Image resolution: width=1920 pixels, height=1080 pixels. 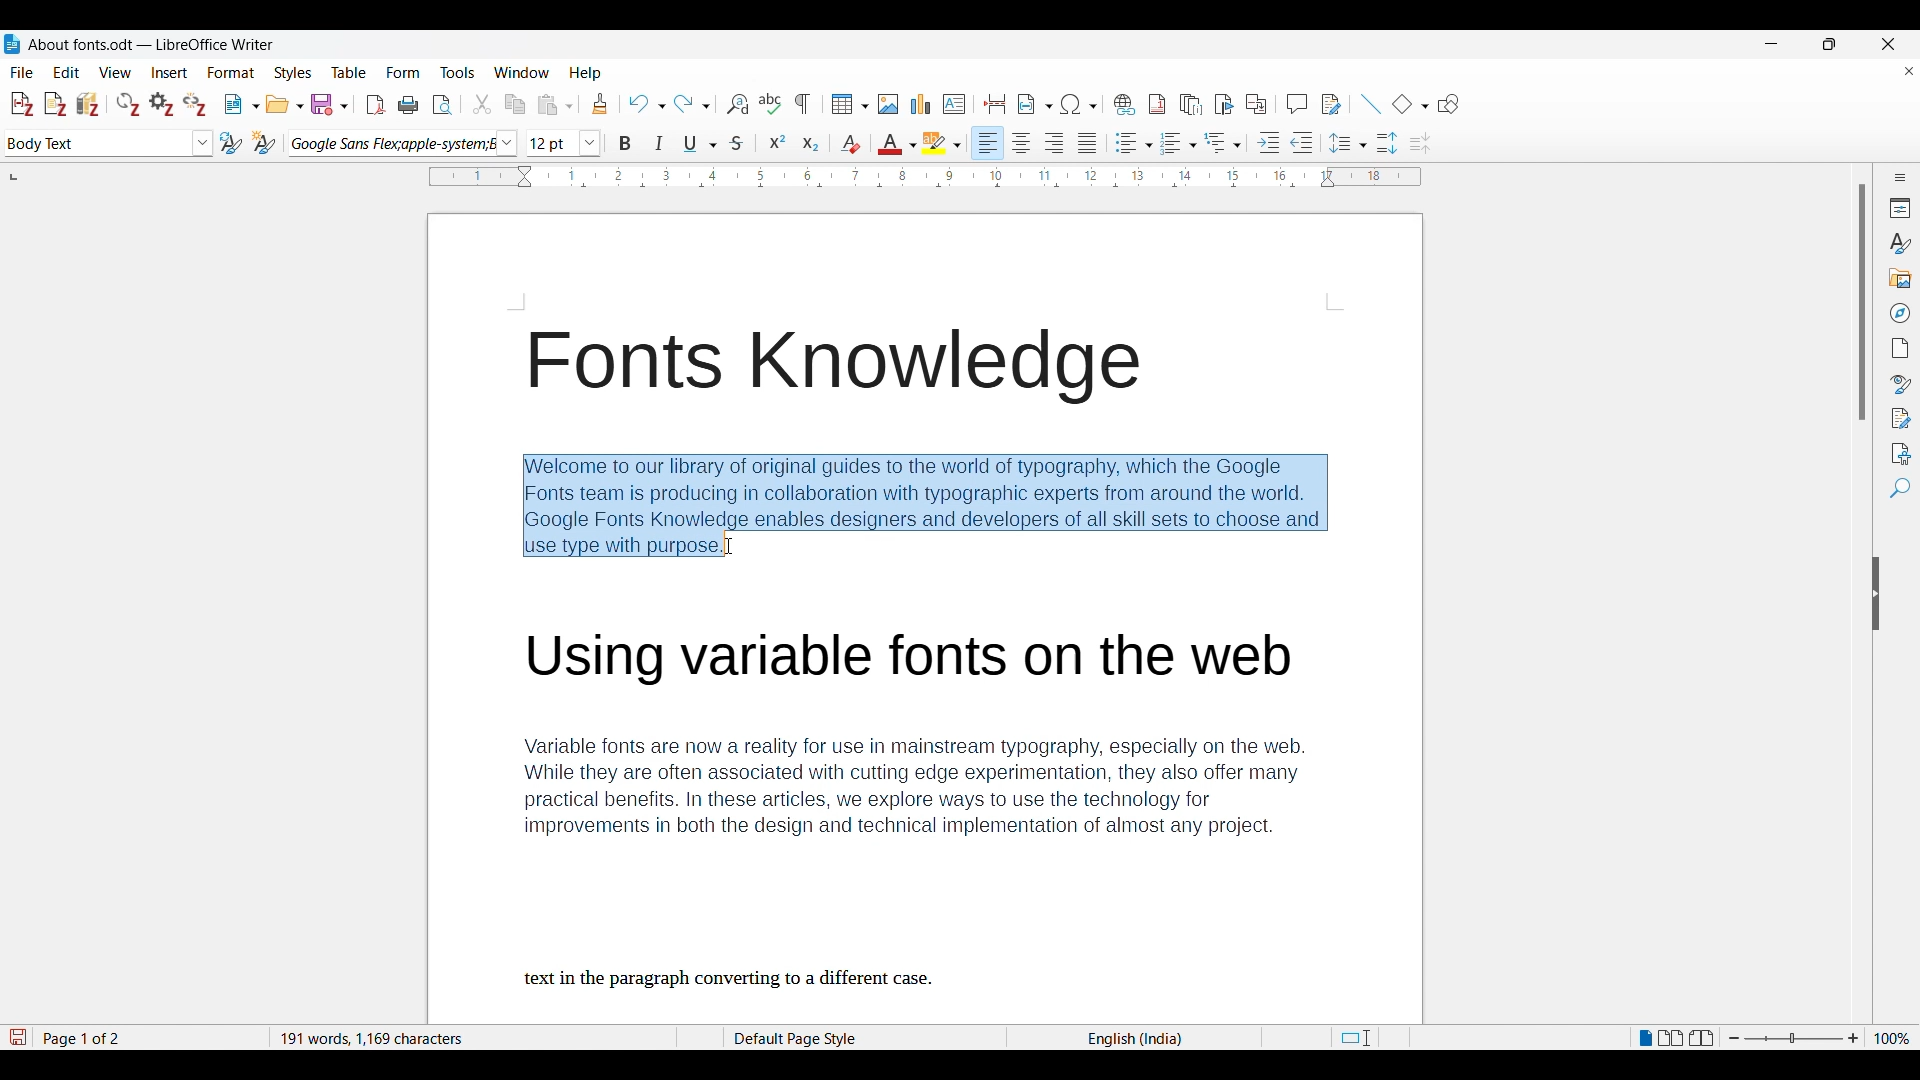 What do you see at coordinates (1080, 104) in the screenshot?
I see `Special character options` at bounding box center [1080, 104].